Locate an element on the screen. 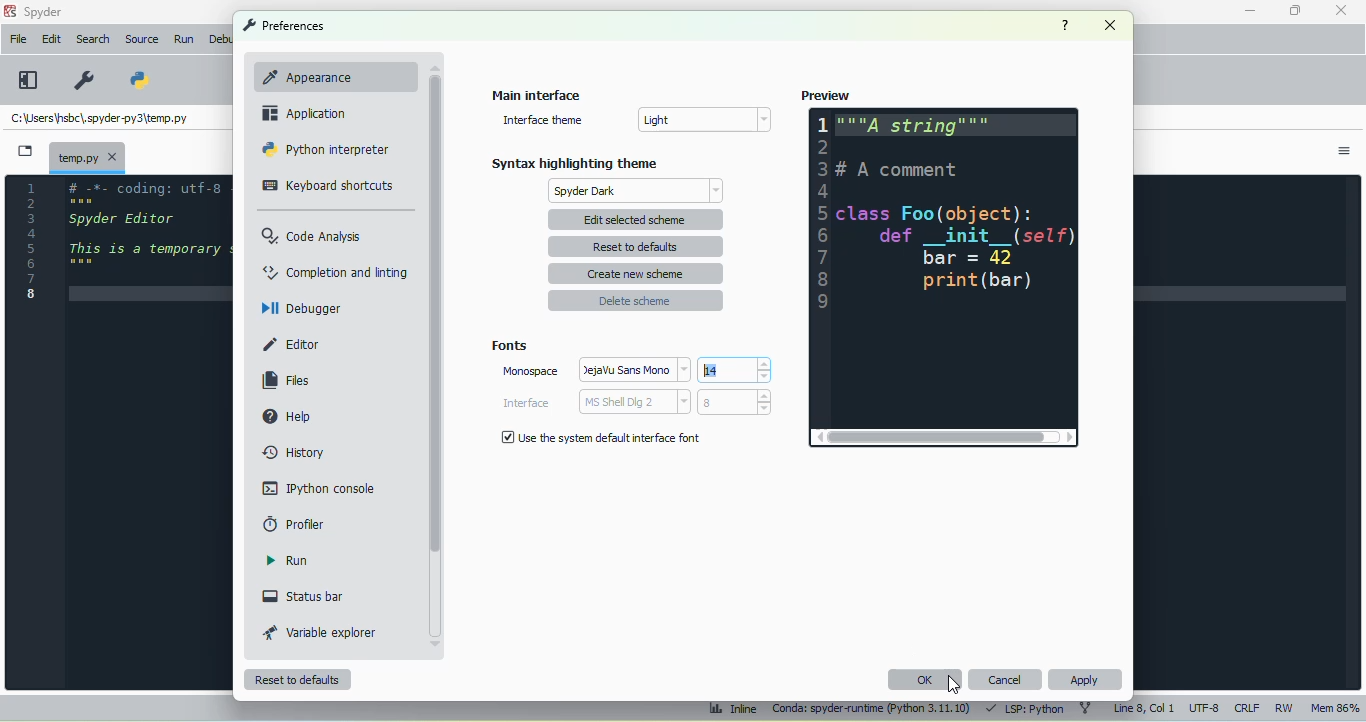 The image size is (1366, 722). search is located at coordinates (93, 39).